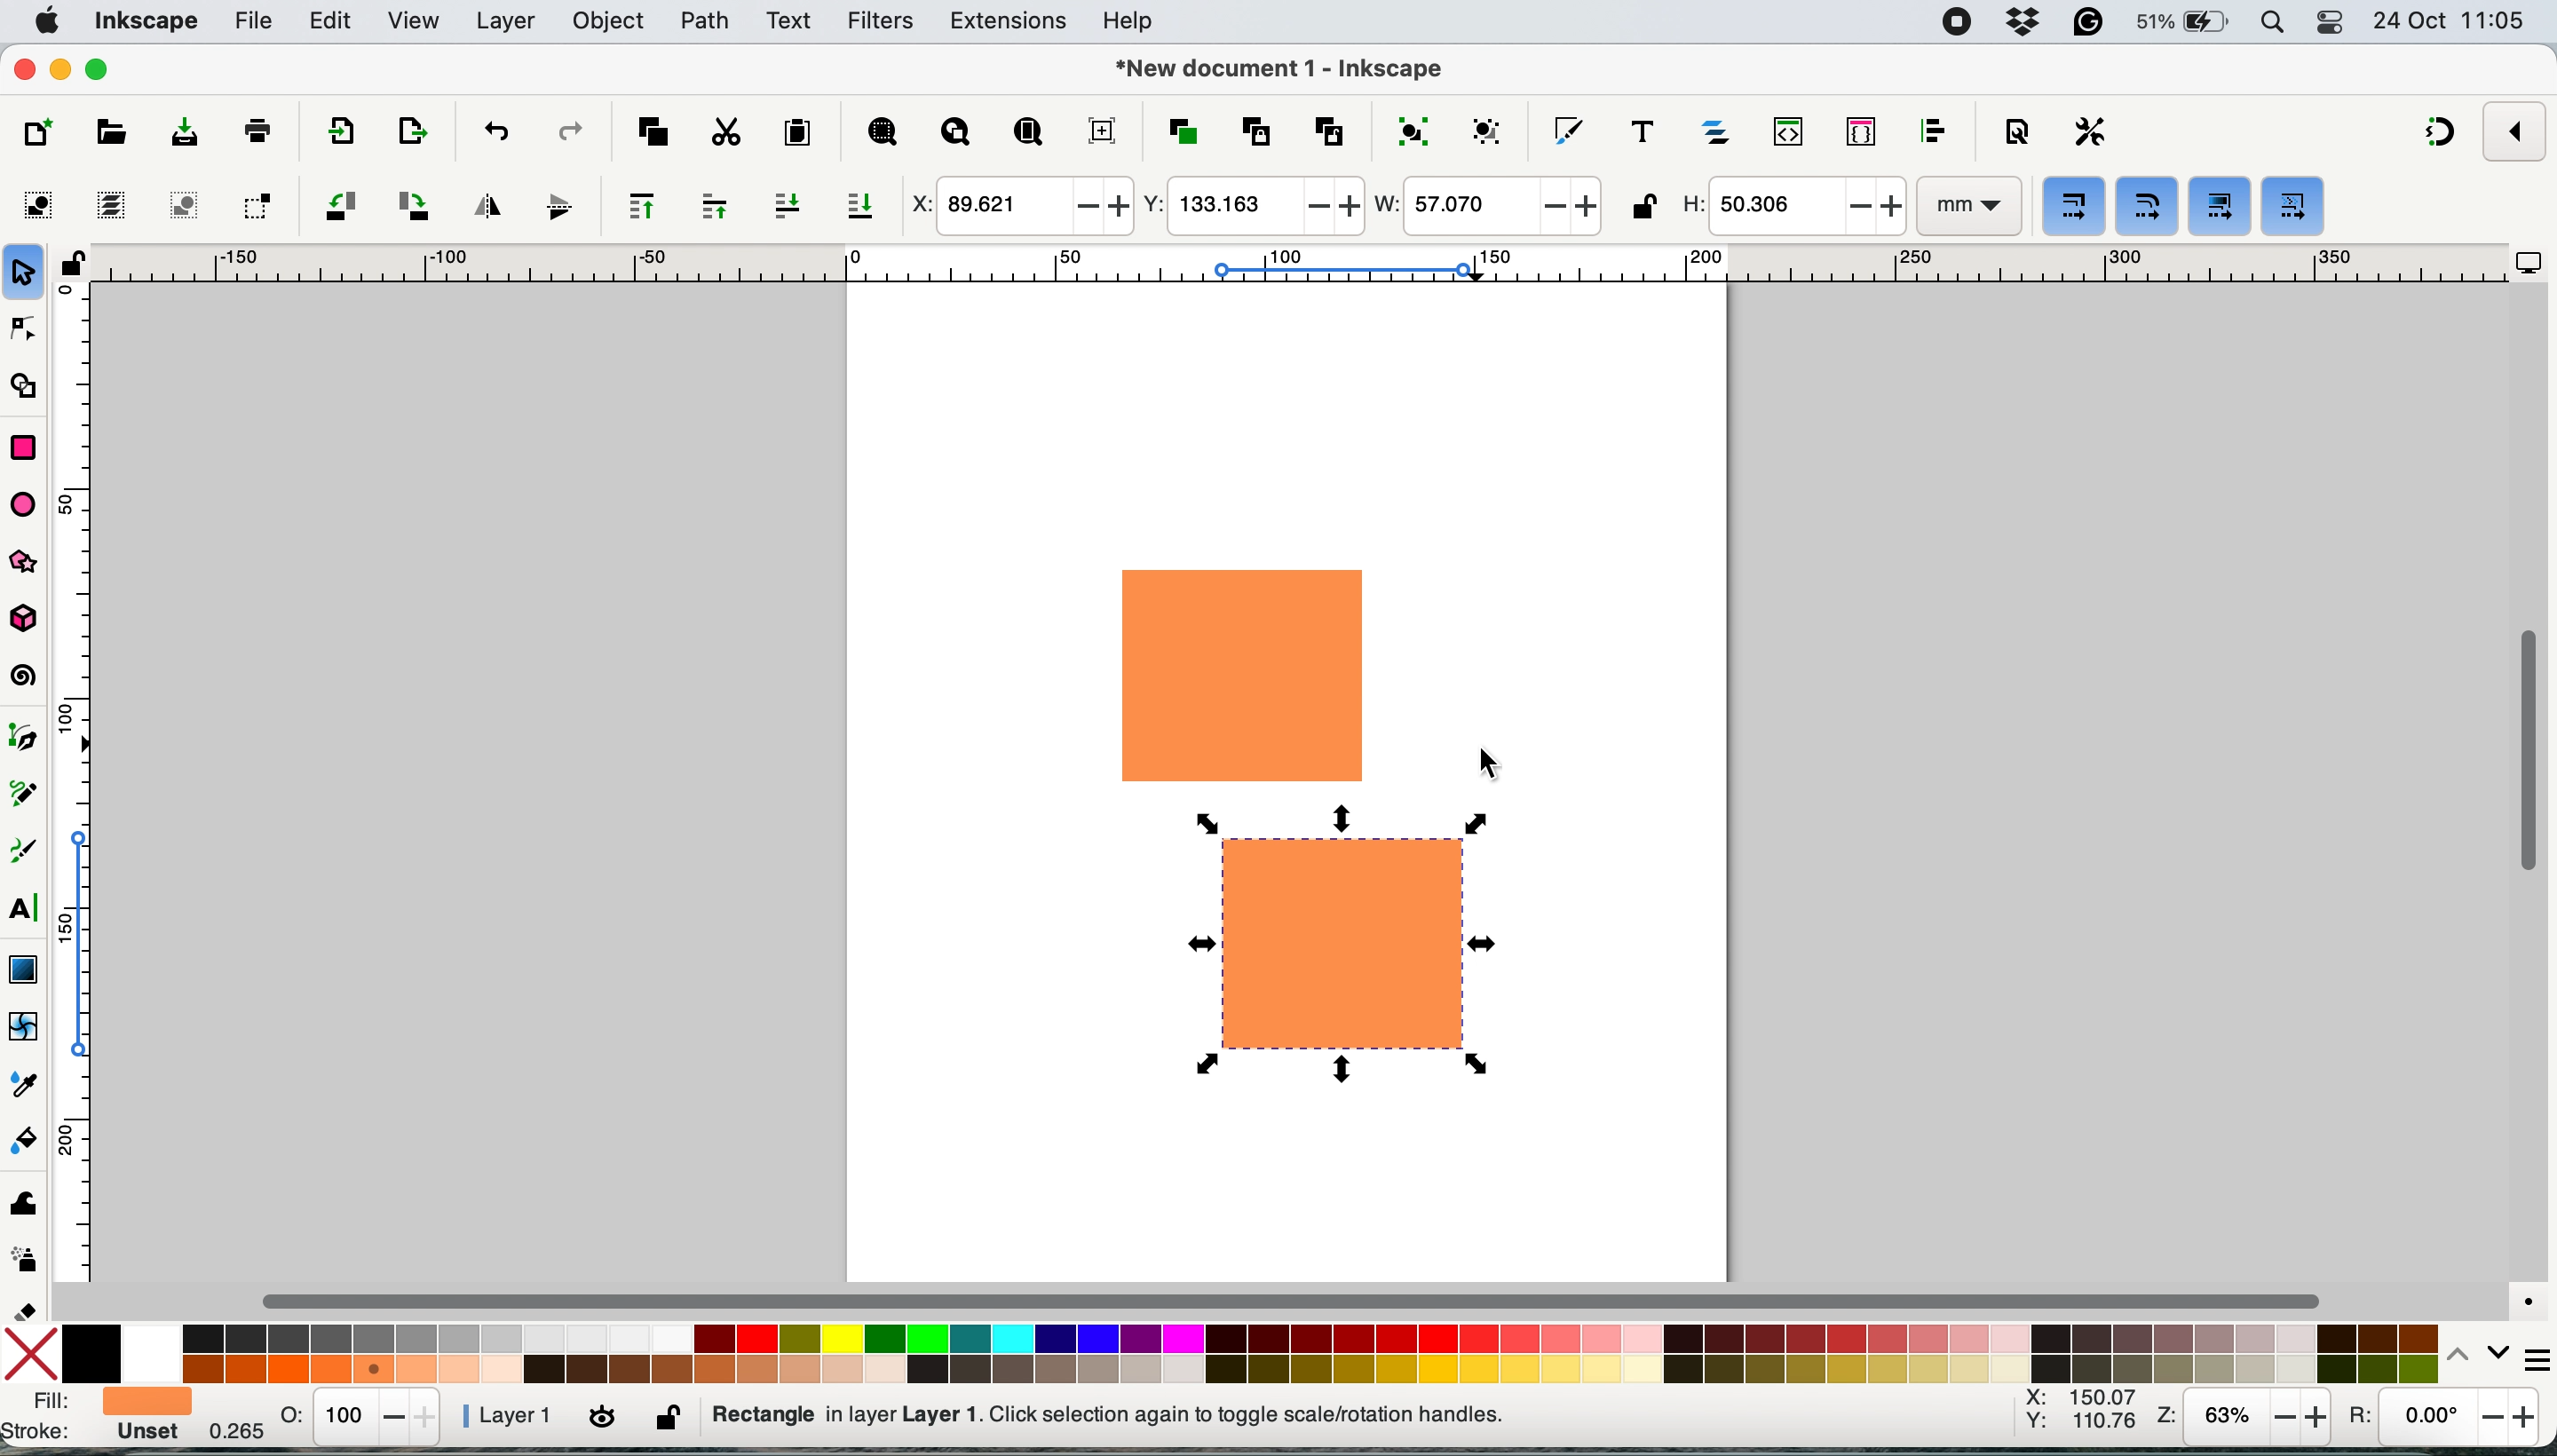  Describe the element at coordinates (653, 129) in the screenshot. I see `copy` at that location.